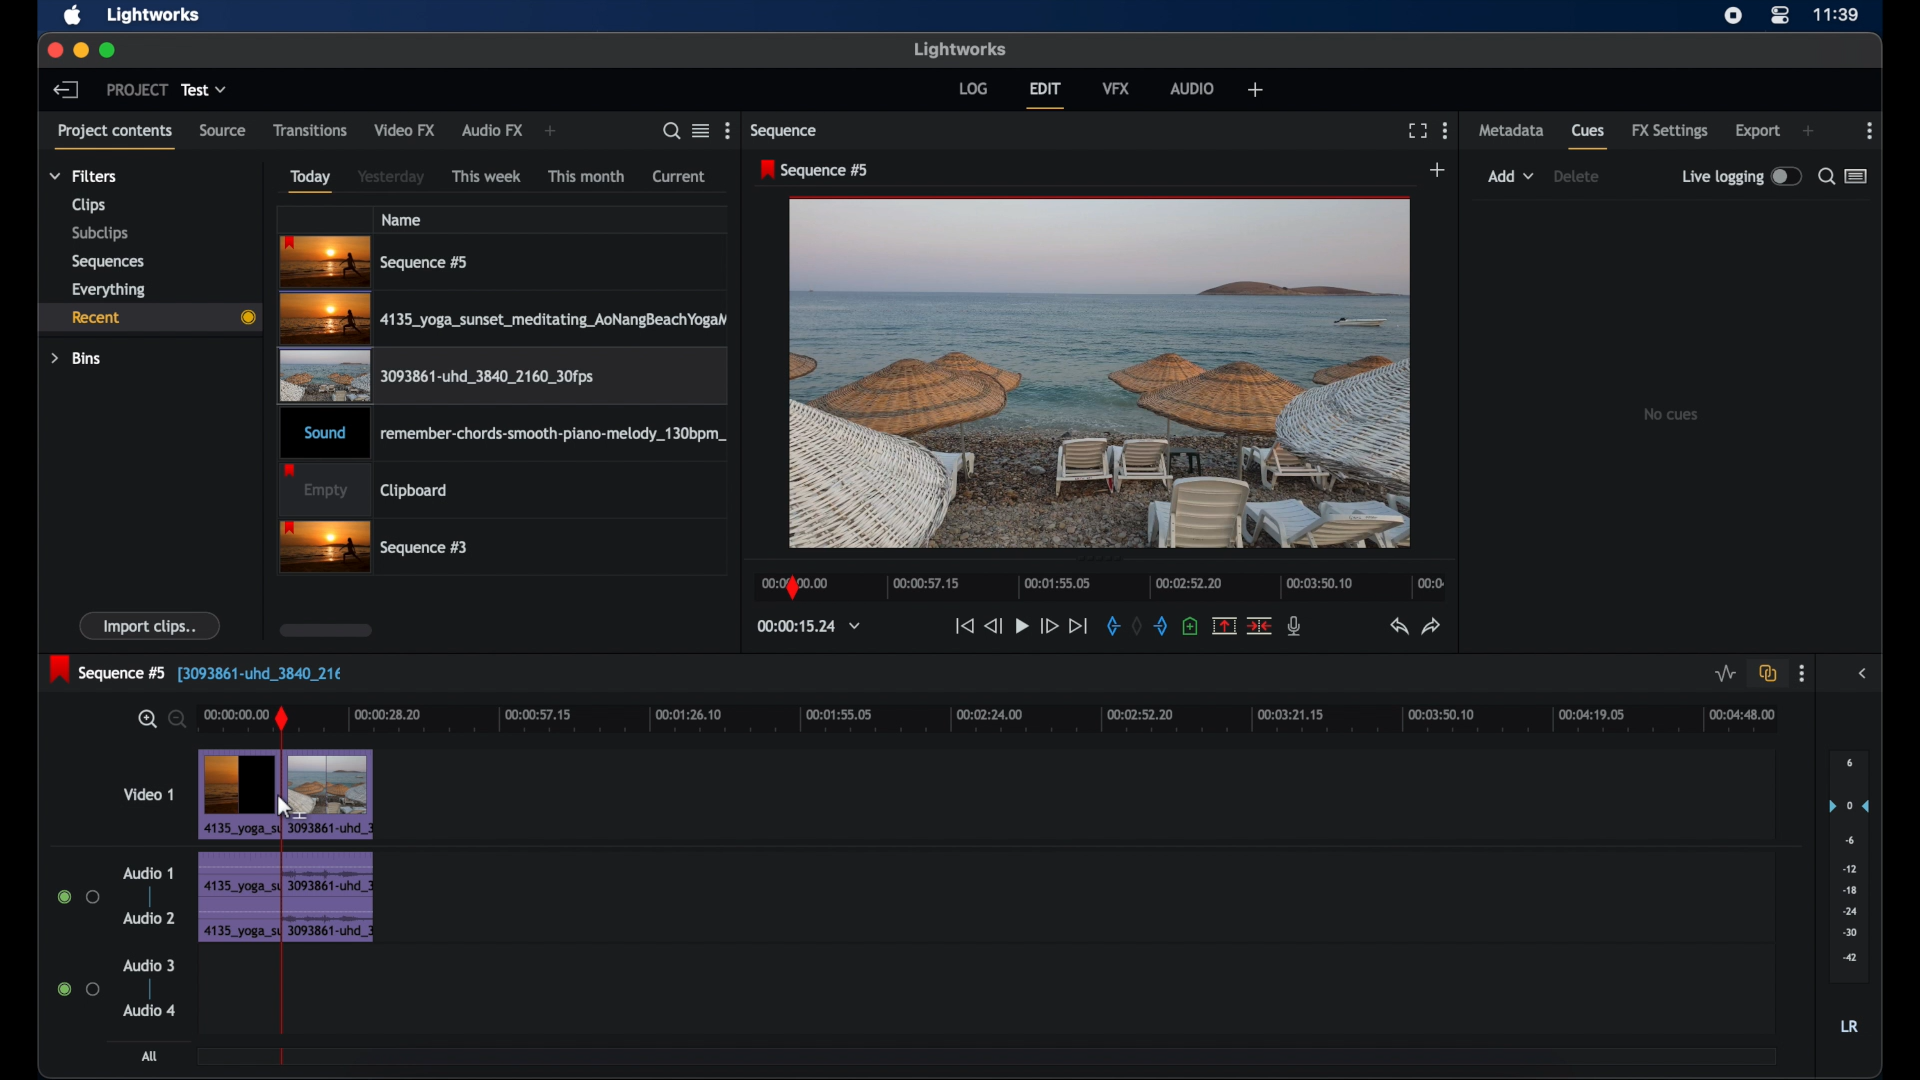 The height and width of the screenshot is (1080, 1920). What do you see at coordinates (149, 1056) in the screenshot?
I see `all` at bounding box center [149, 1056].